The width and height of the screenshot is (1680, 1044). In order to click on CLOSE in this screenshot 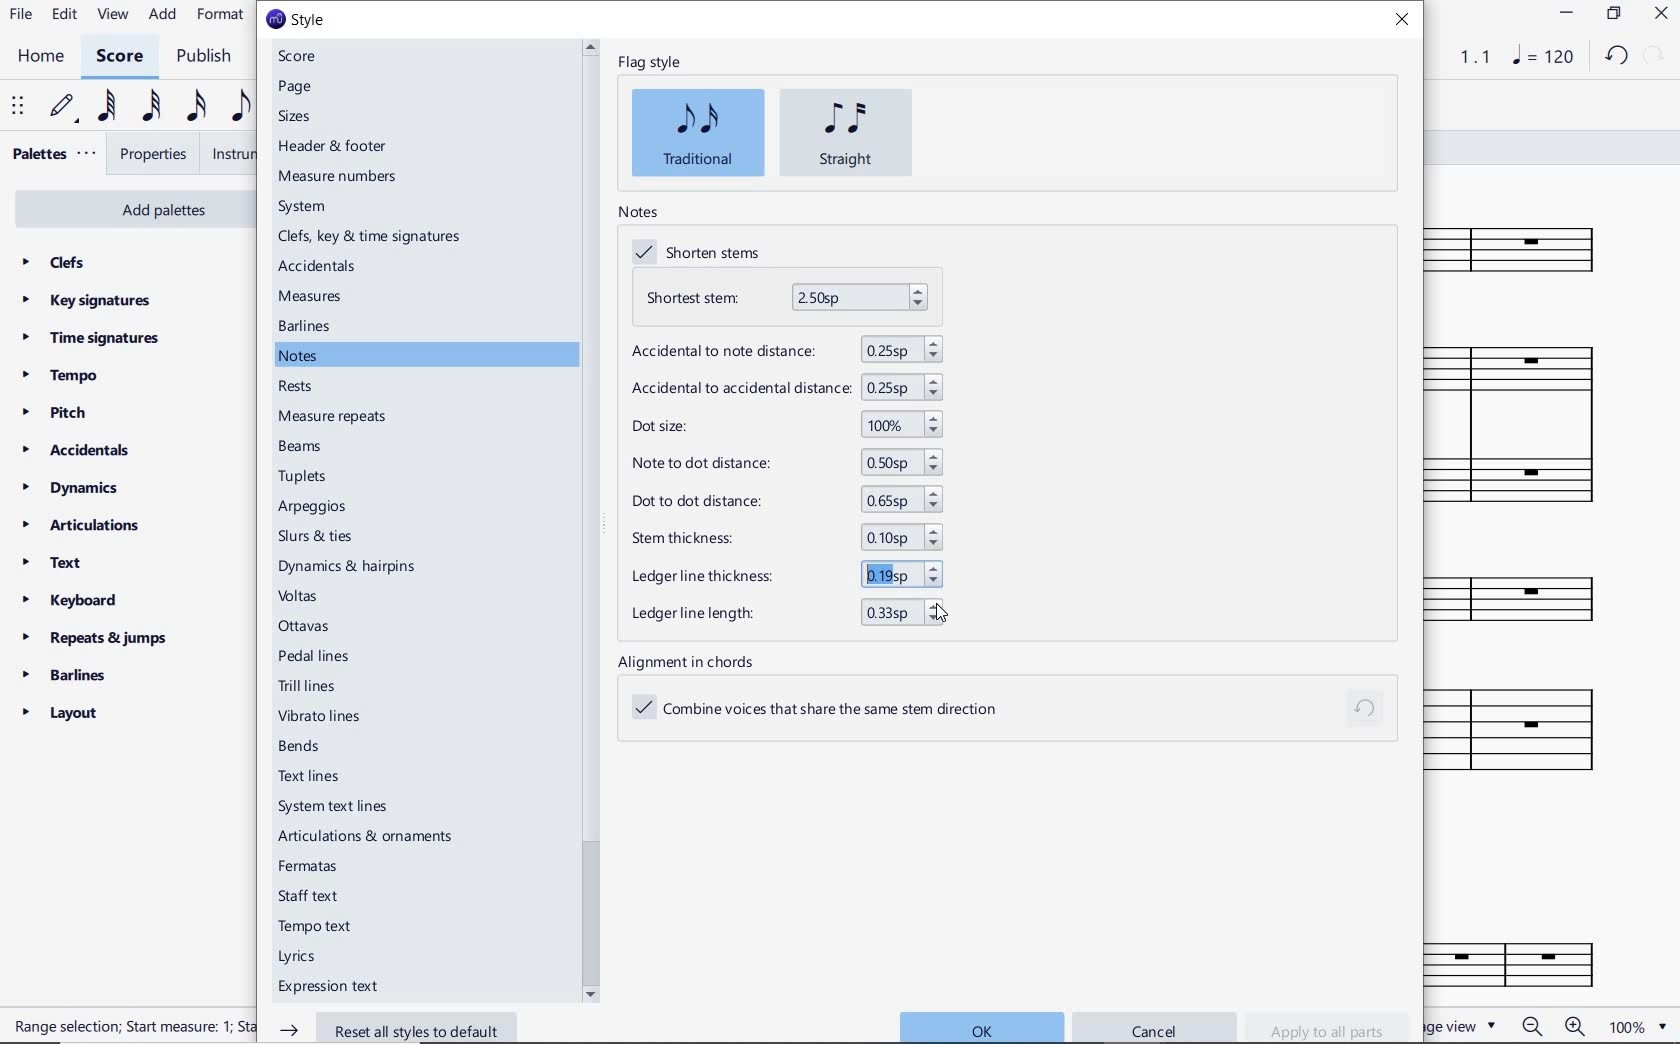, I will do `click(1661, 15)`.